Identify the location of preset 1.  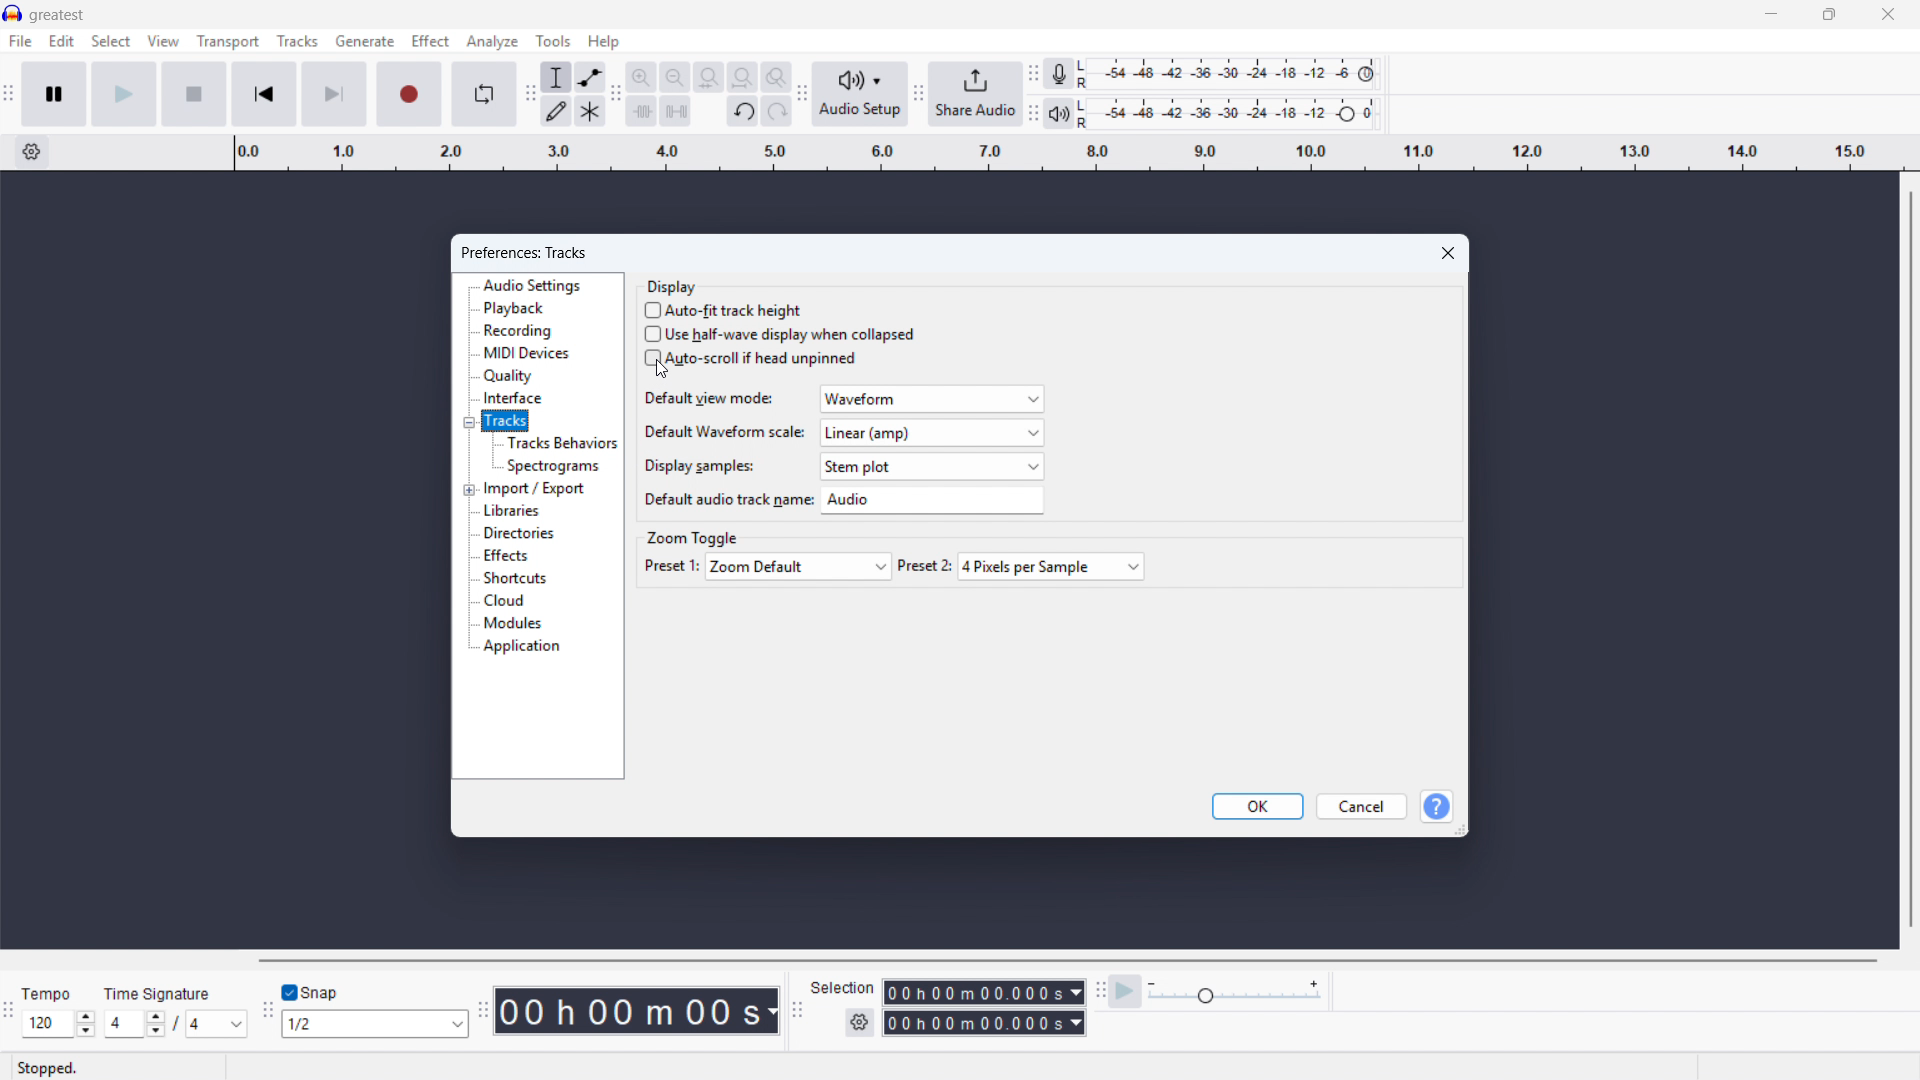
(670, 565).